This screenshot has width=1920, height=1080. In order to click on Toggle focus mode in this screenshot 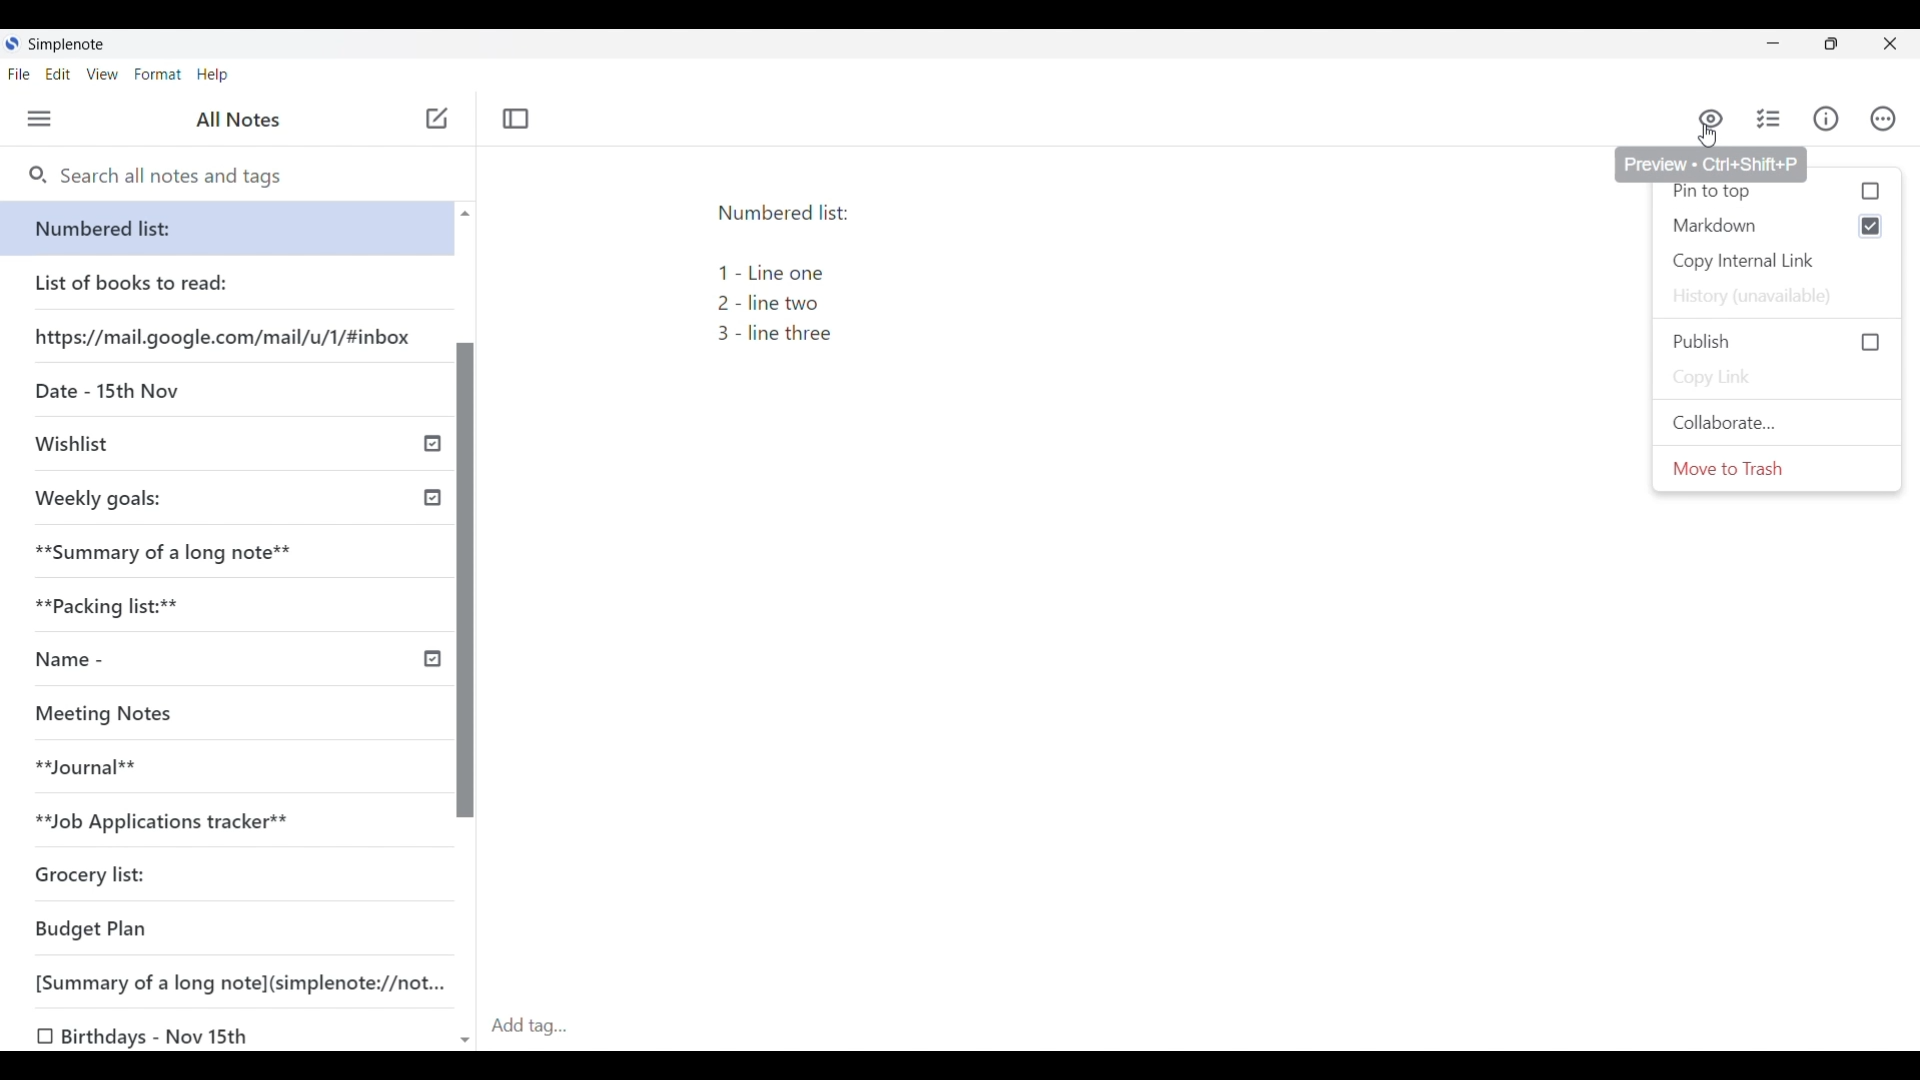, I will do `click(517, 118)`.